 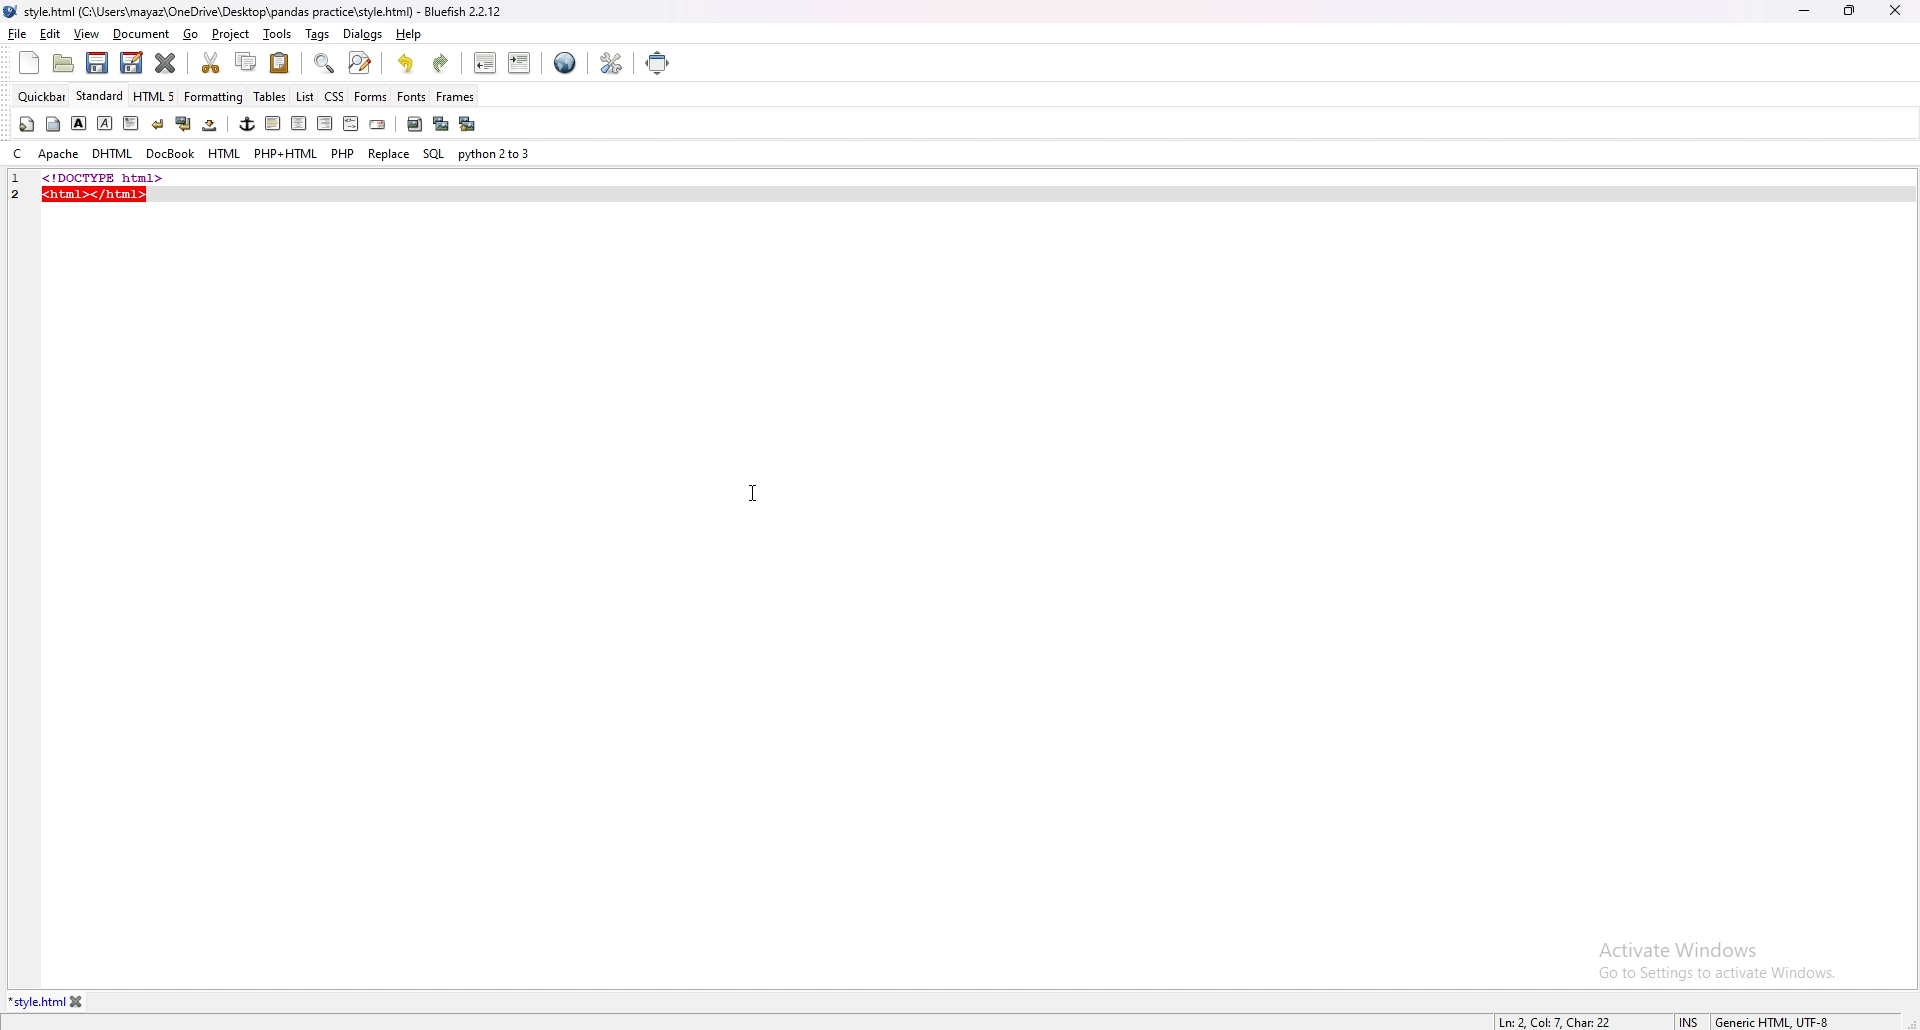 I want to click on close current tab, so click(x=167, y=63).